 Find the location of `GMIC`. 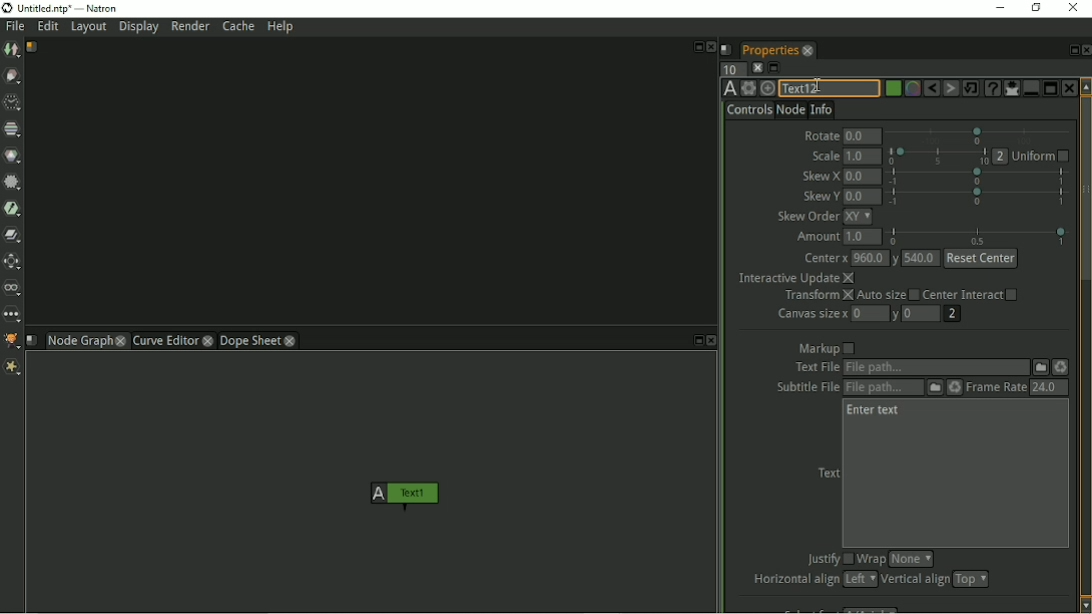

GMIC is located at coordinates (12, 341).